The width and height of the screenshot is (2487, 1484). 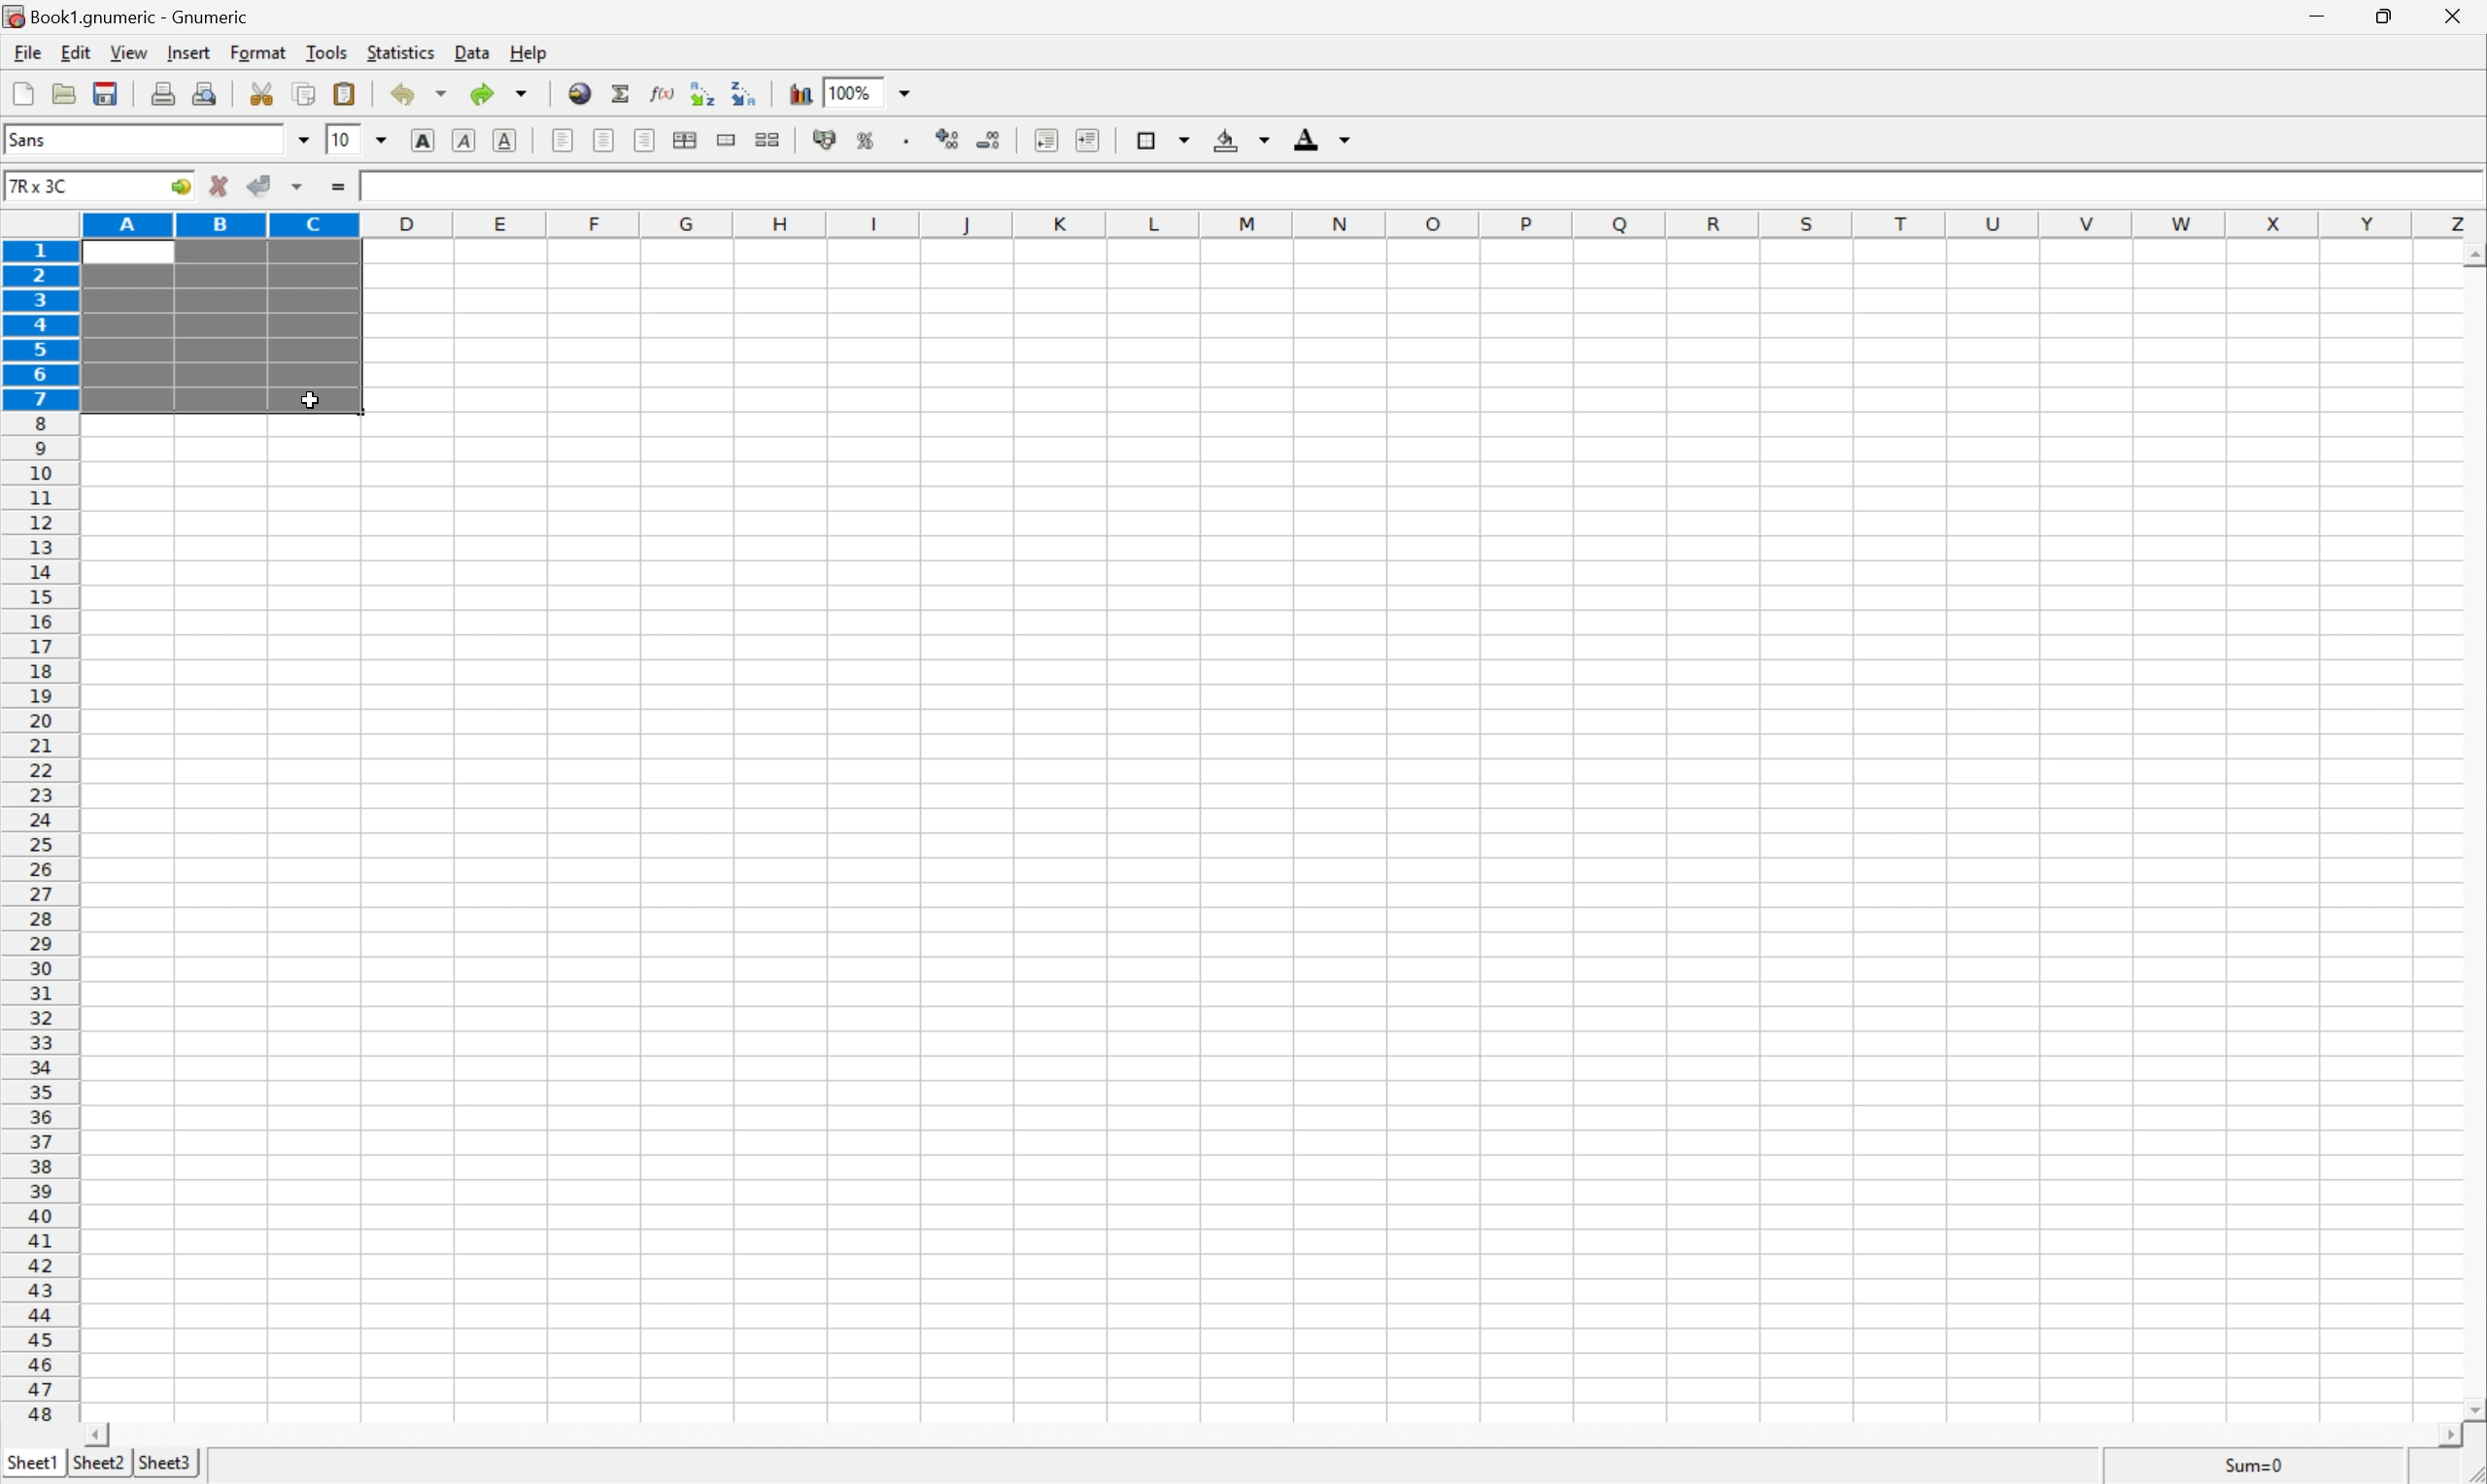 What do you see at coordinates (826, 139) in the screenshot?
I see `format selection as accounting` at bounding box center [826, 139].